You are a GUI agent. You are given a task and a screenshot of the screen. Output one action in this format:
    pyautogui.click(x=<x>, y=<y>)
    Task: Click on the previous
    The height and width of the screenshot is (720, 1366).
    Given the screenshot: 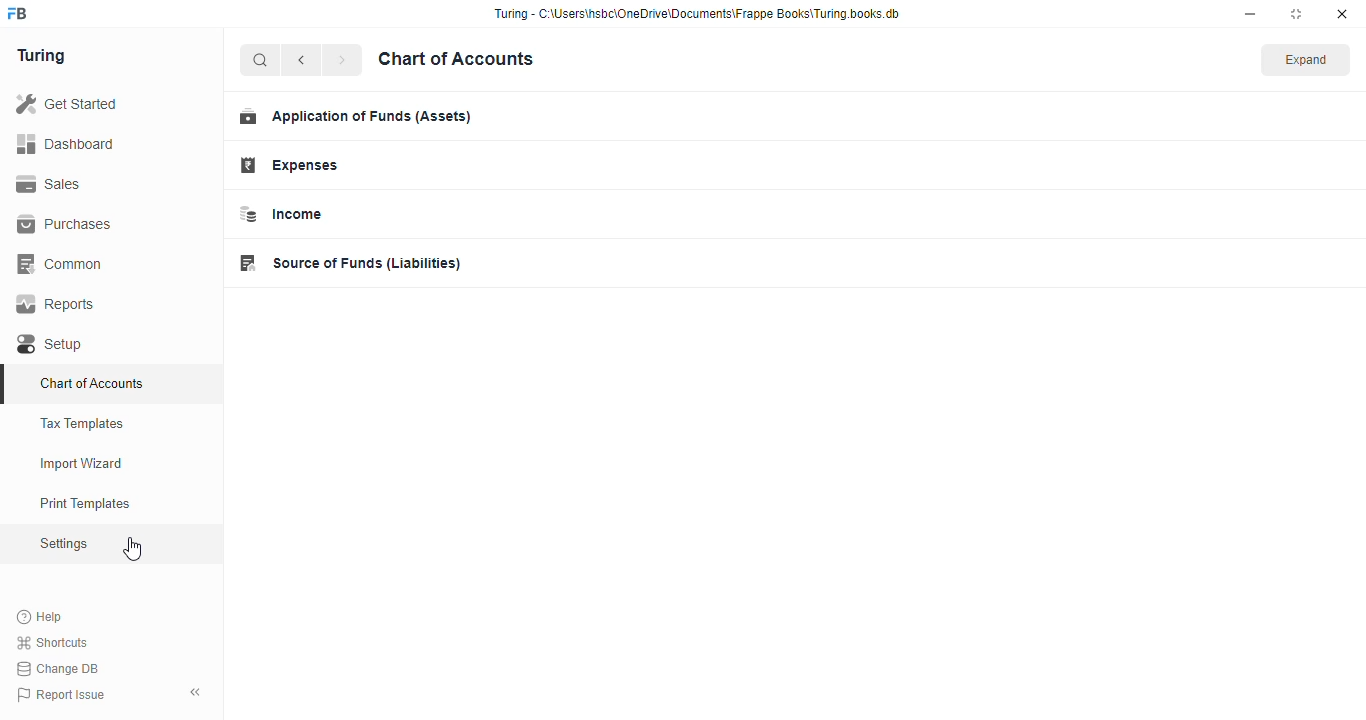 What is the action you would take?
    pyautogui.click(x=302, y=60)
    